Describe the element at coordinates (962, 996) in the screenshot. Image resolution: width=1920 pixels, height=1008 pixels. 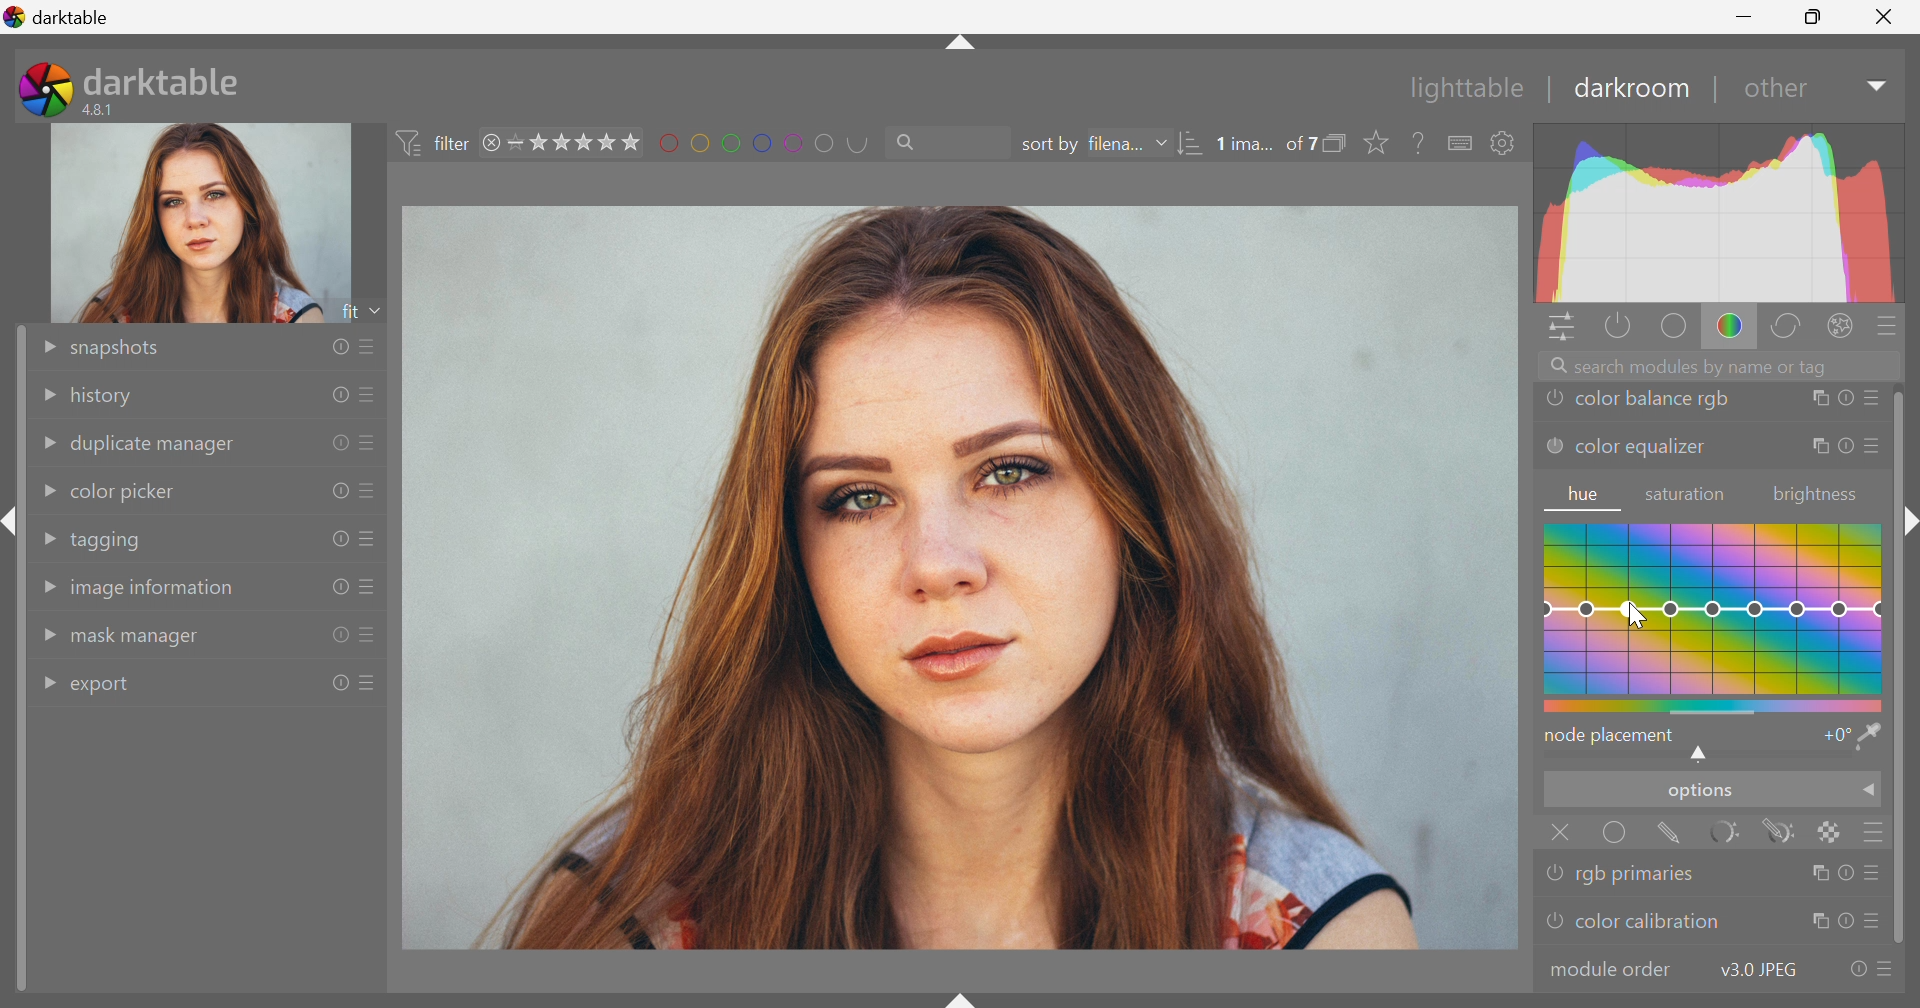
I see `shift+ctrl+b` at that location.